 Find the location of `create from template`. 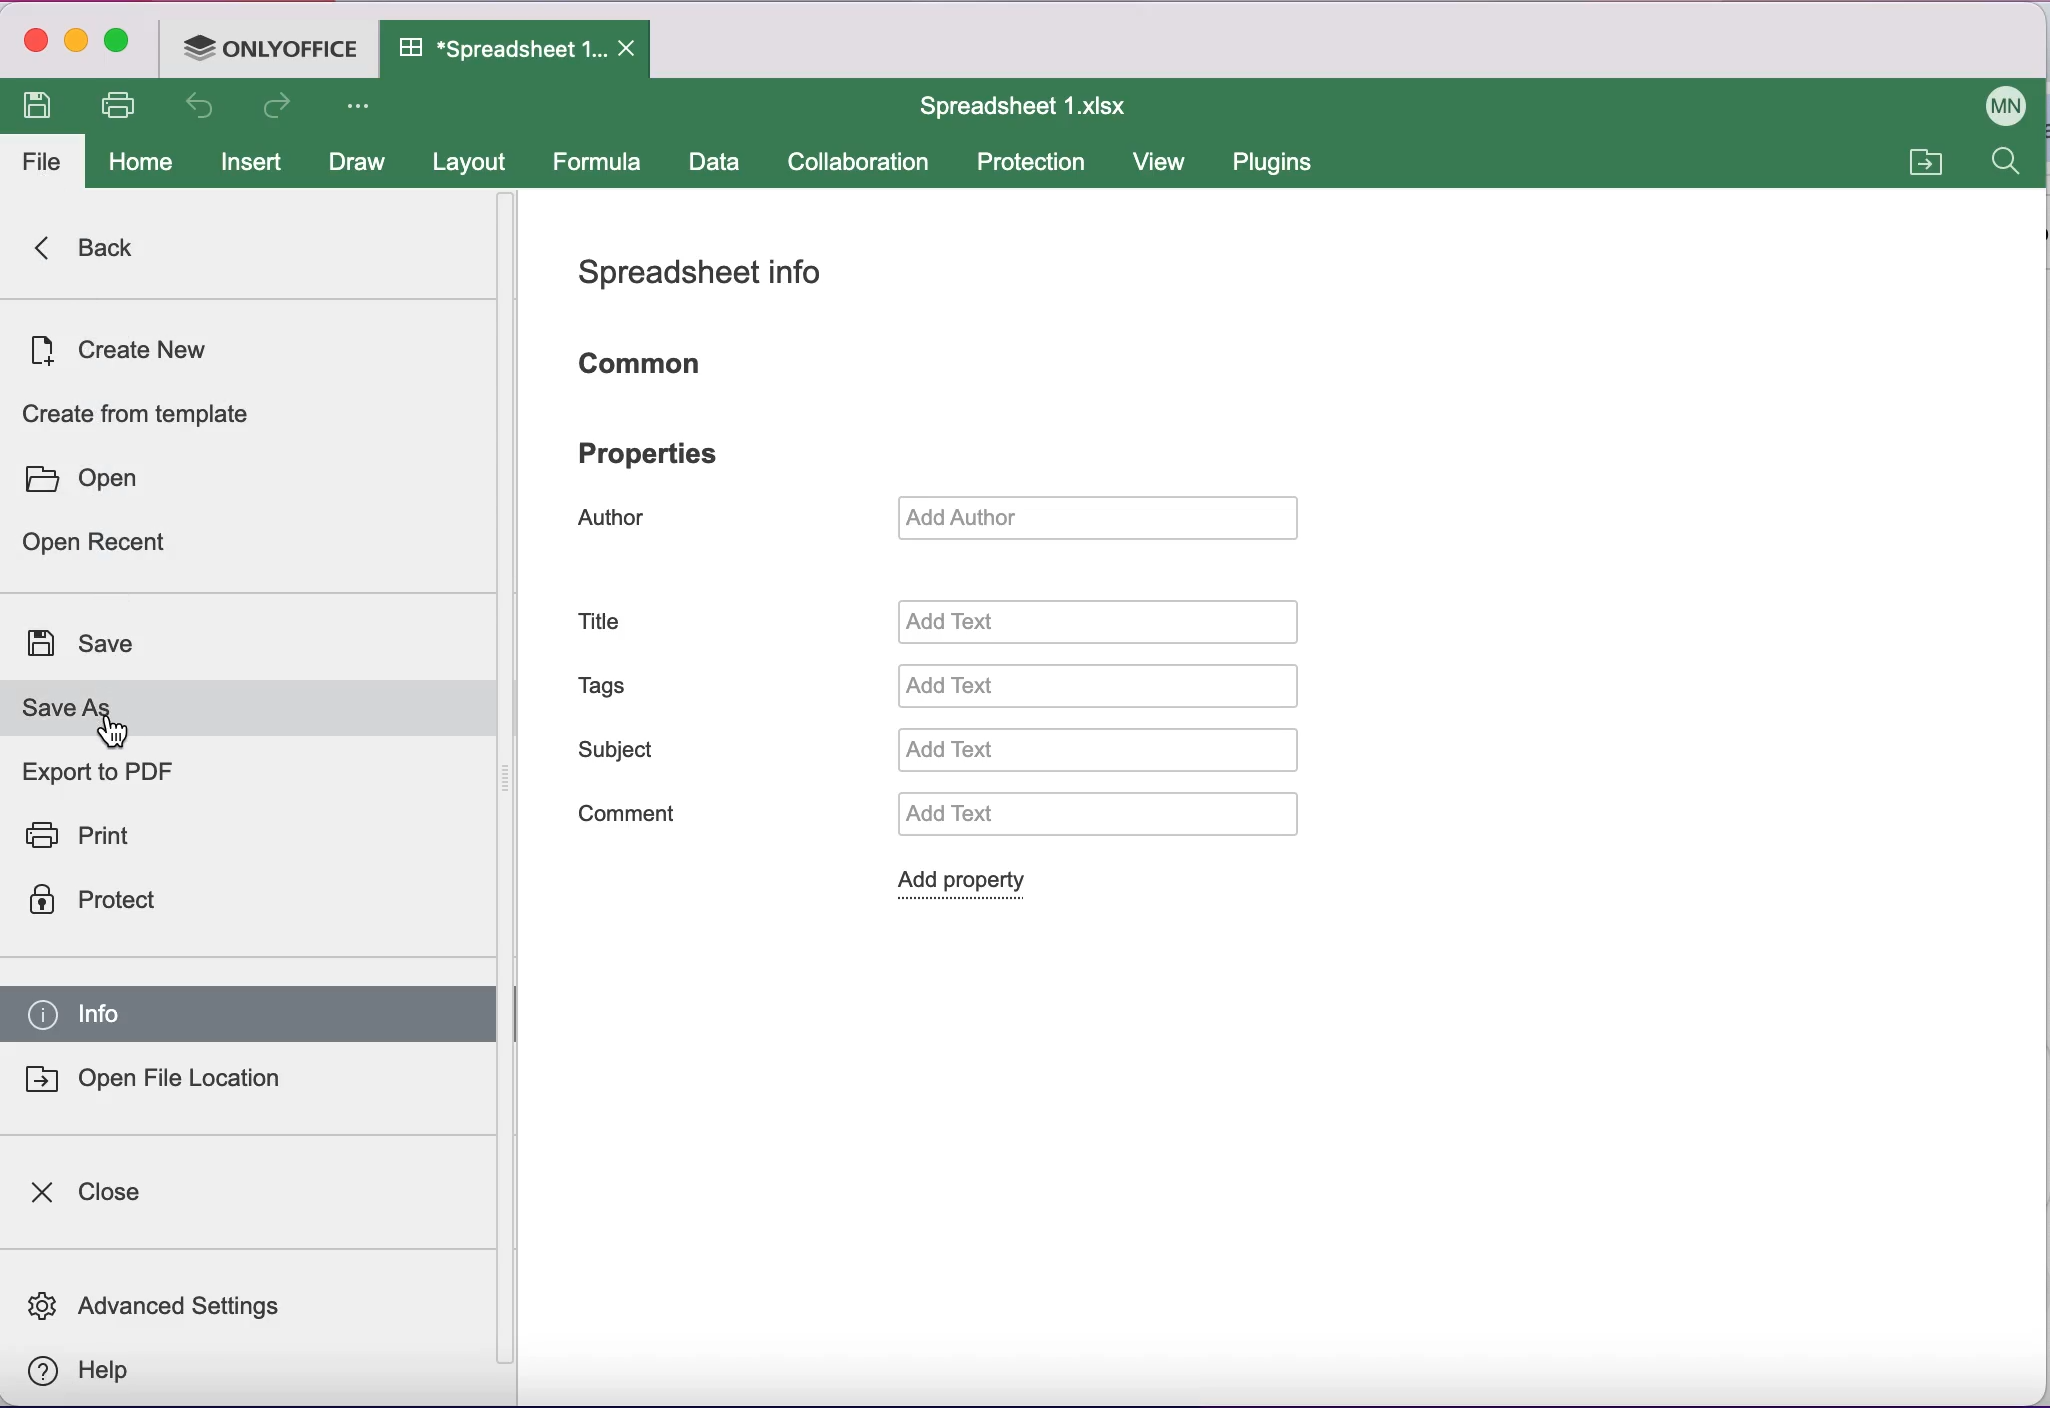

create from template is located at coordinates (145, 412).